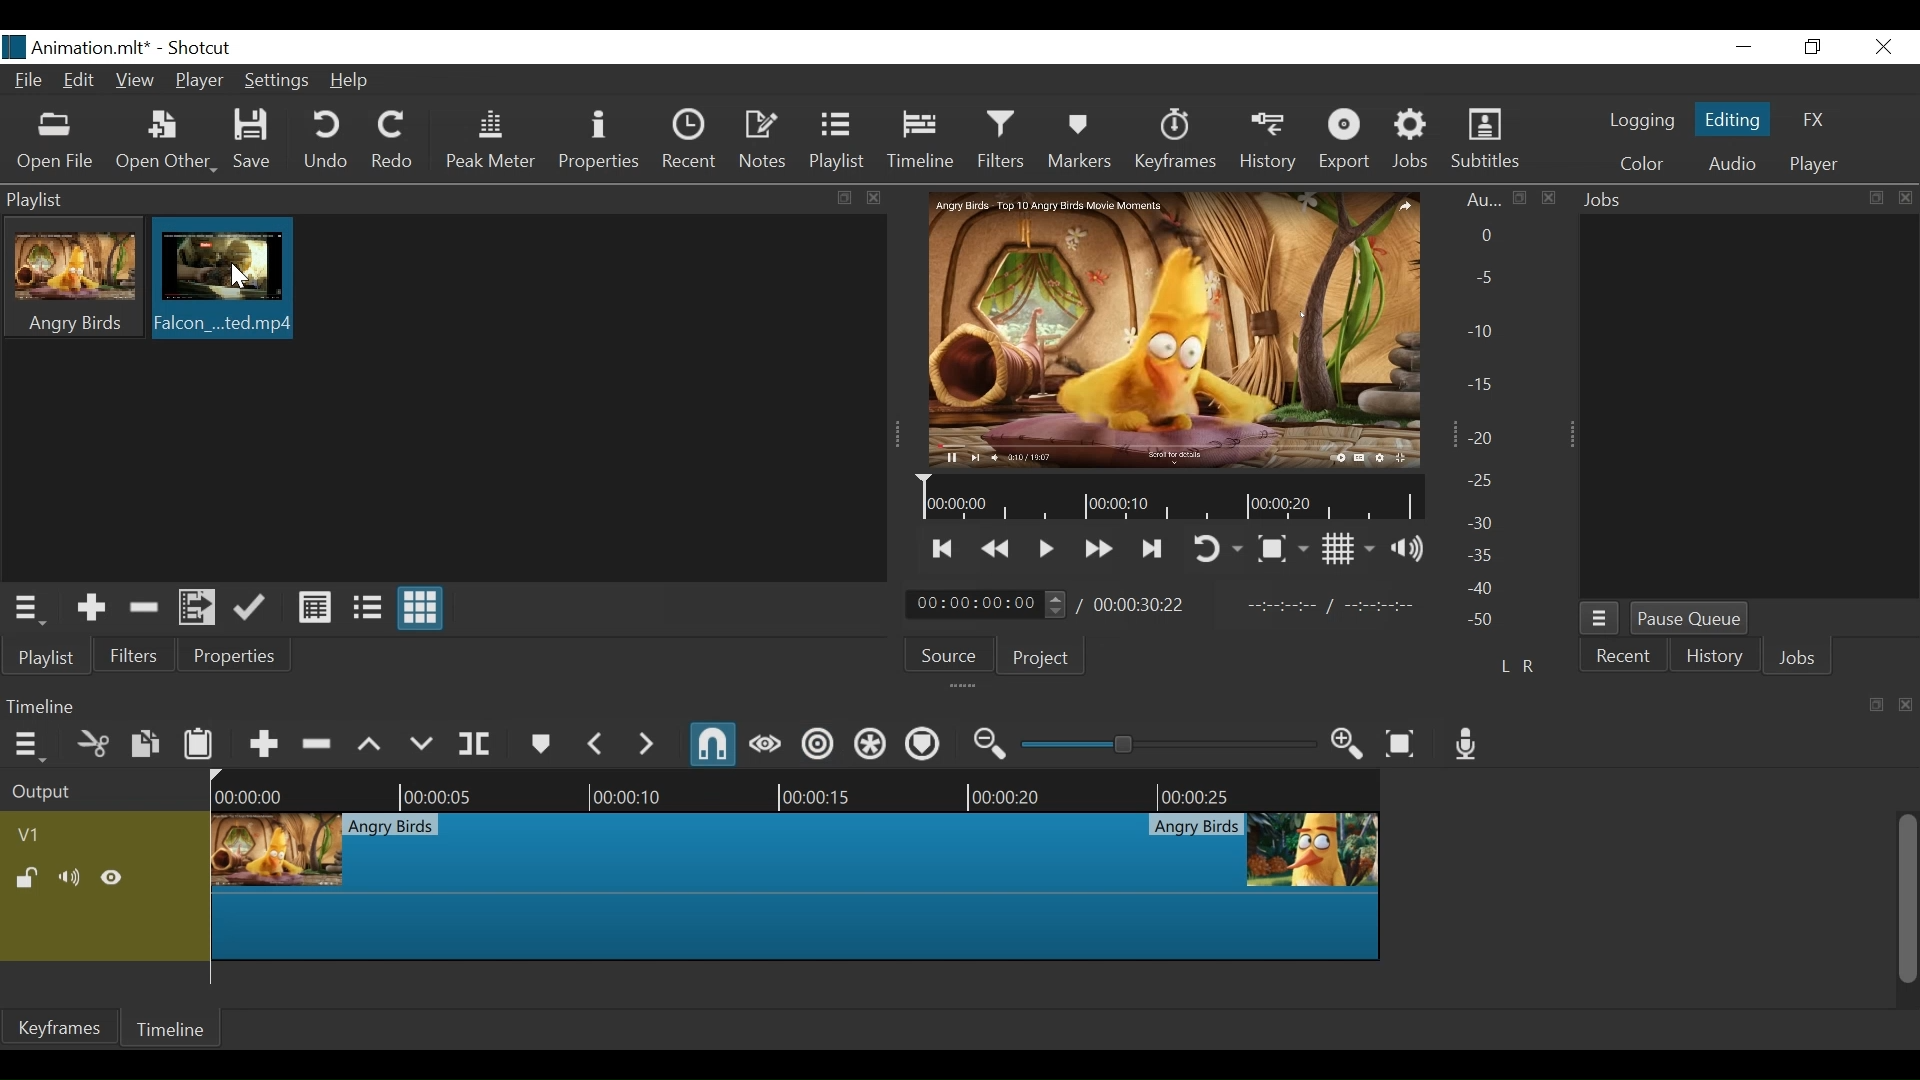 This screenshot has height=1080, width=1920. What do you see at coordinates (1623, 655) in the screenshot?
I see `Recent` at bounding box center [1623, 655].